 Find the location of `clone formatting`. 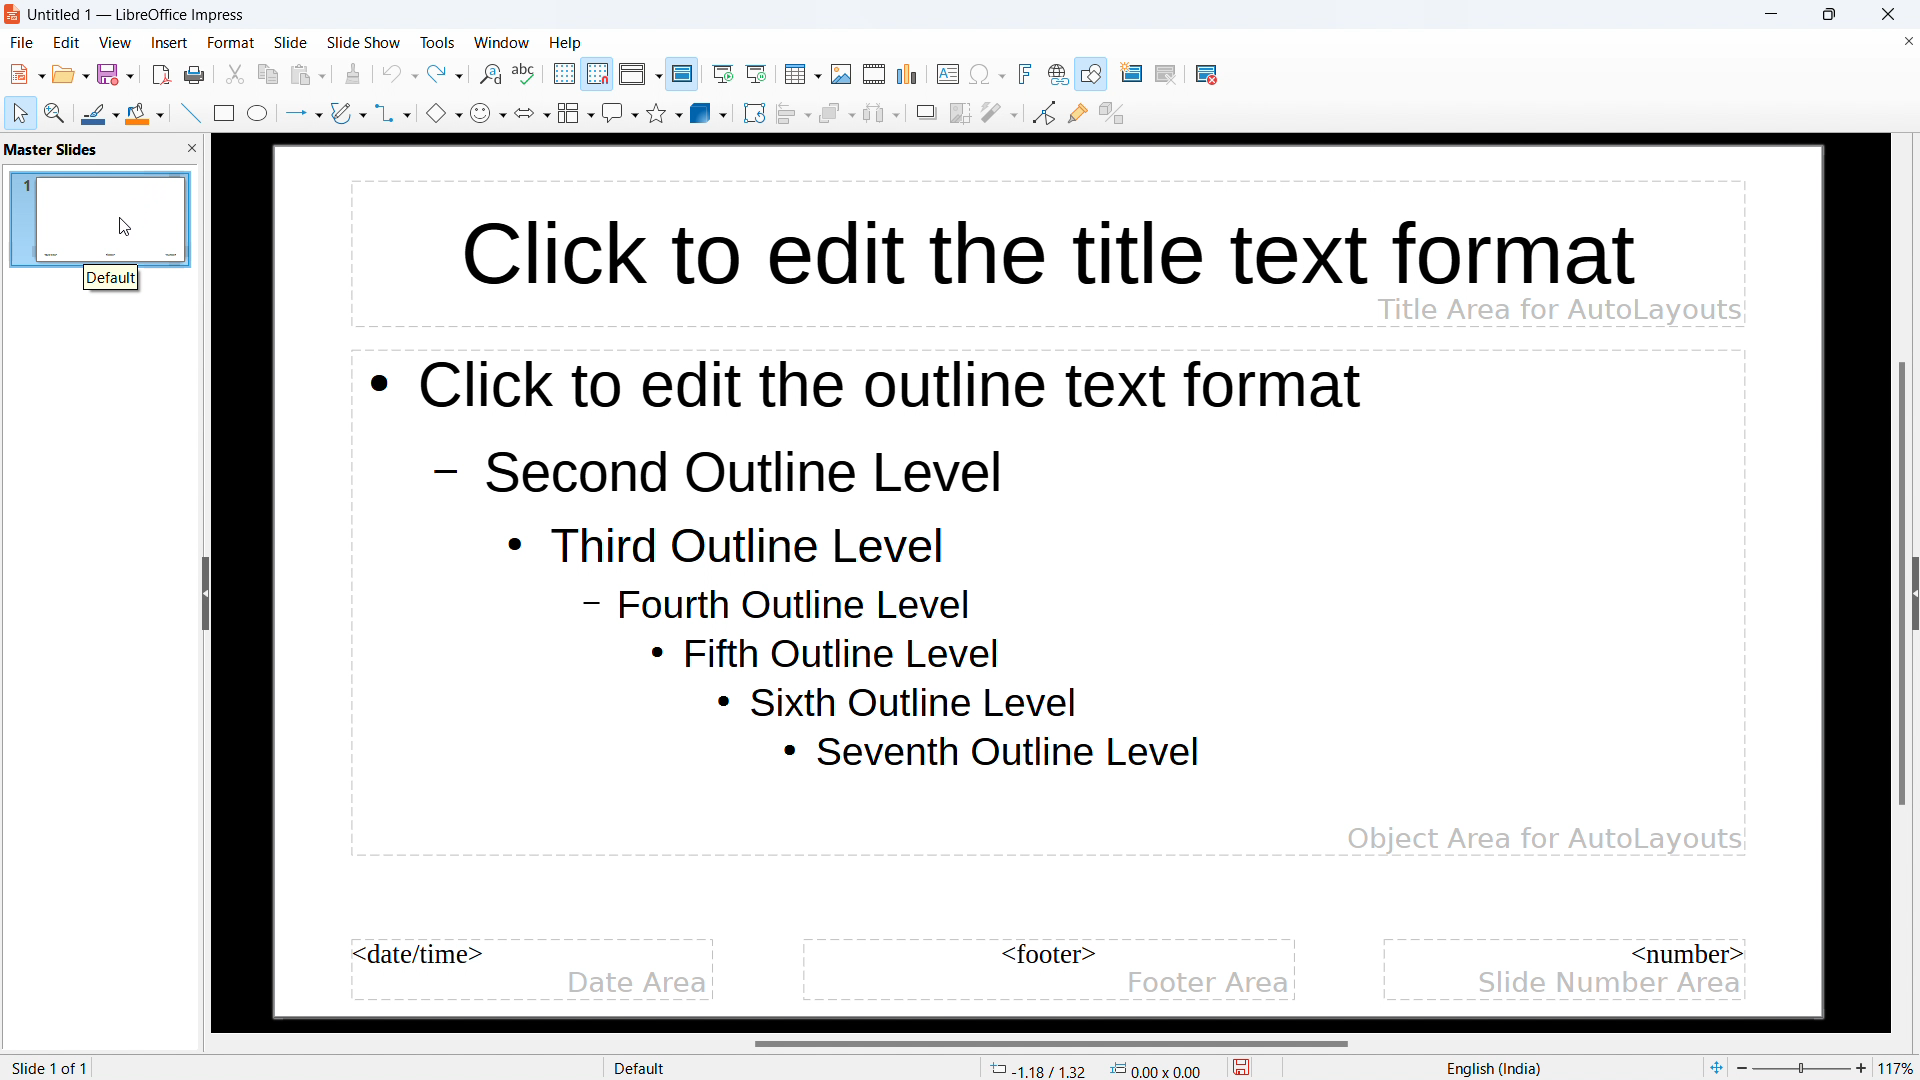

clone formatting is located at coordinates (354, 75).